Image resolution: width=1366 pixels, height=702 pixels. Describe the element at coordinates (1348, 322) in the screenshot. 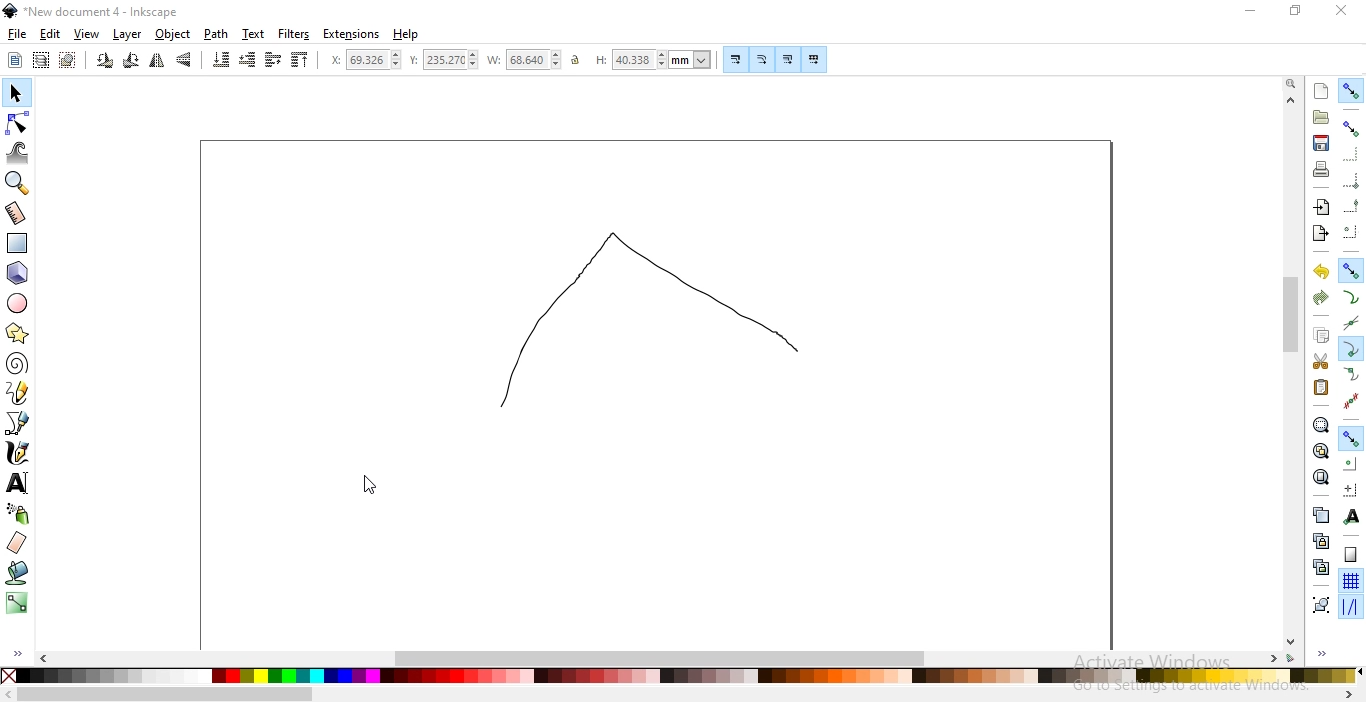

I see `snap to path intersections` at that location.